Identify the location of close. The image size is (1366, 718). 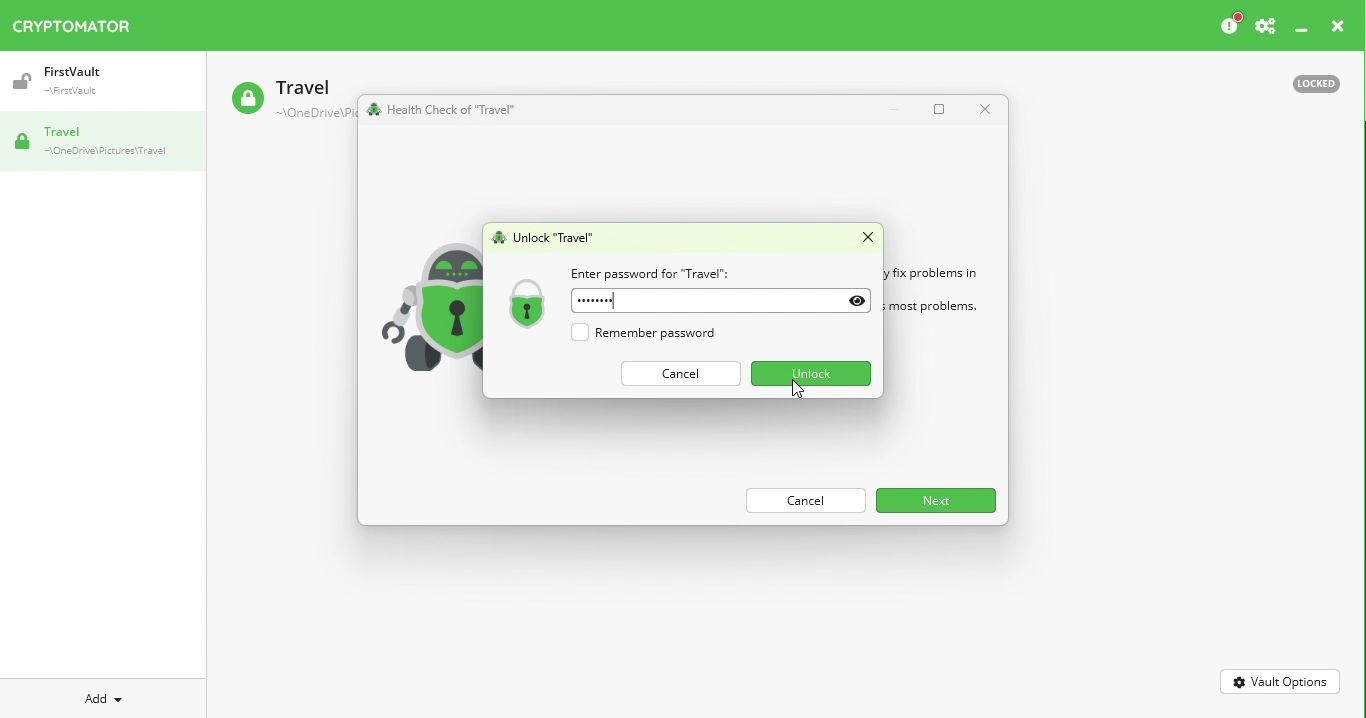
(1339, 27).